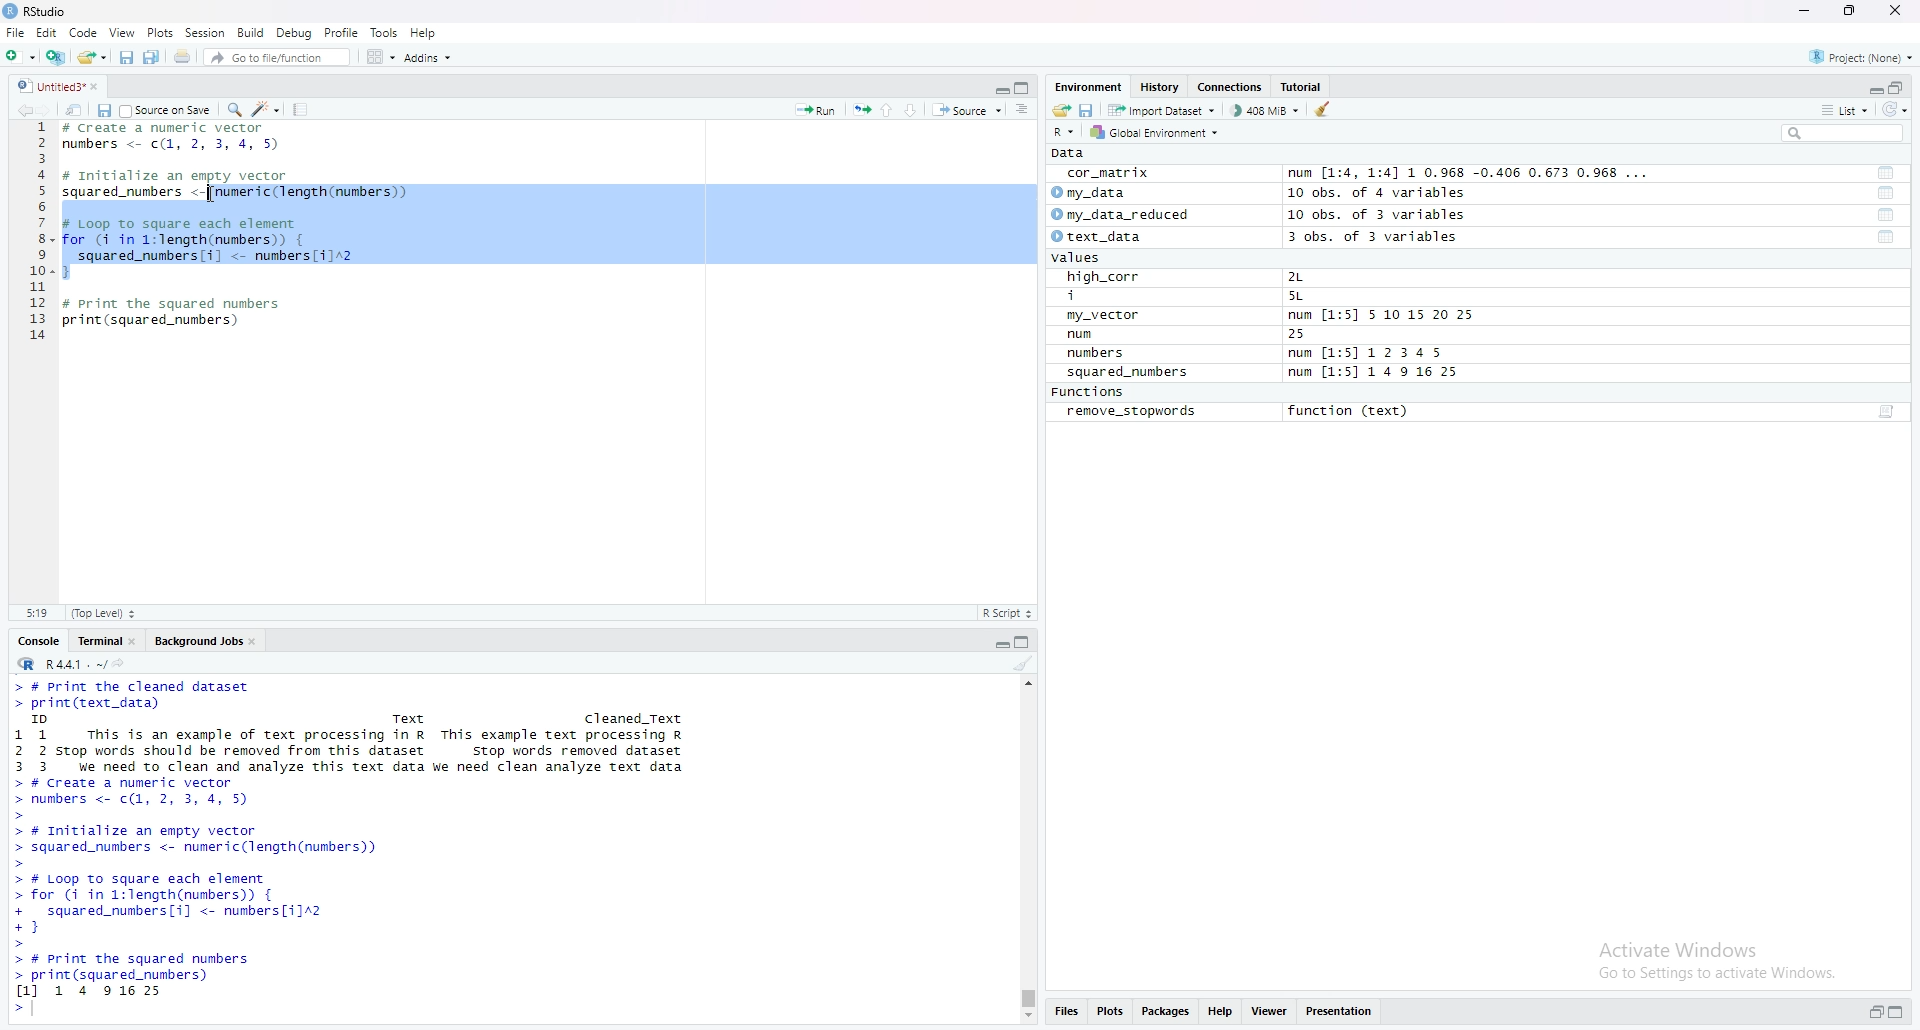 The image size is (1920, 1030). I want to click on © my_data_reduced, so click(1118, 215).